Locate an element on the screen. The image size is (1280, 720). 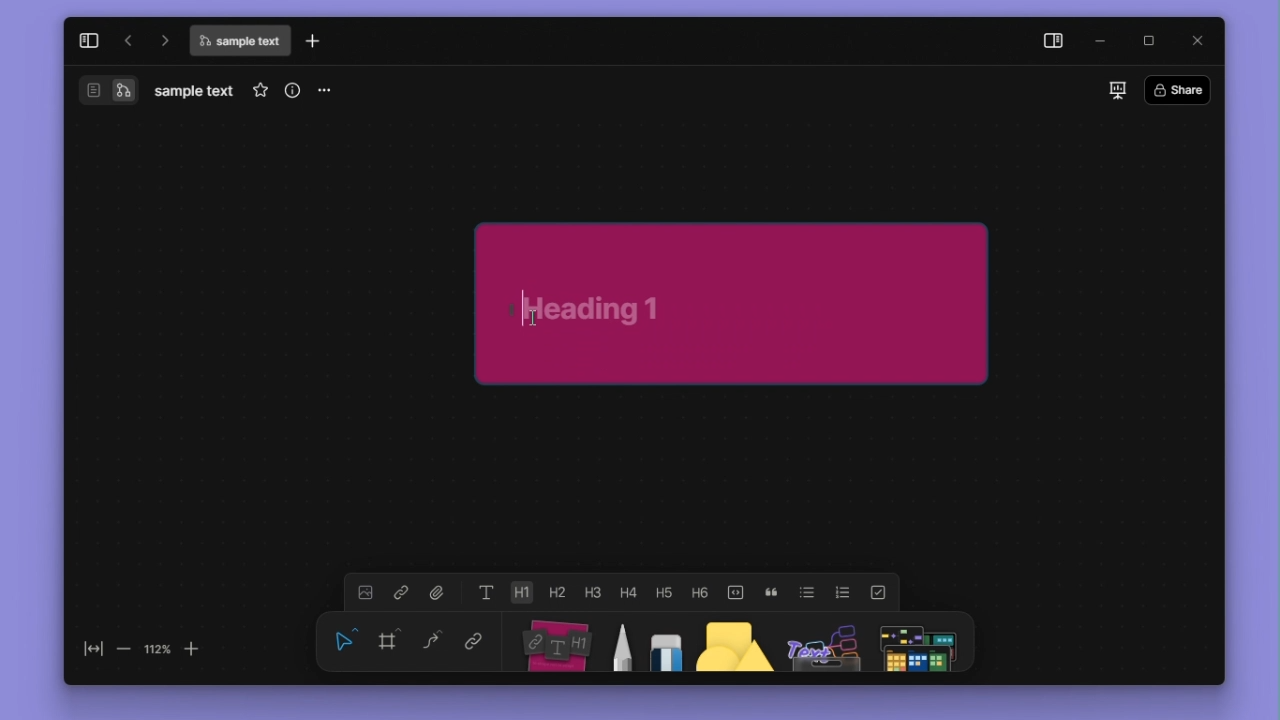
text is located at coordinates (487, 592).